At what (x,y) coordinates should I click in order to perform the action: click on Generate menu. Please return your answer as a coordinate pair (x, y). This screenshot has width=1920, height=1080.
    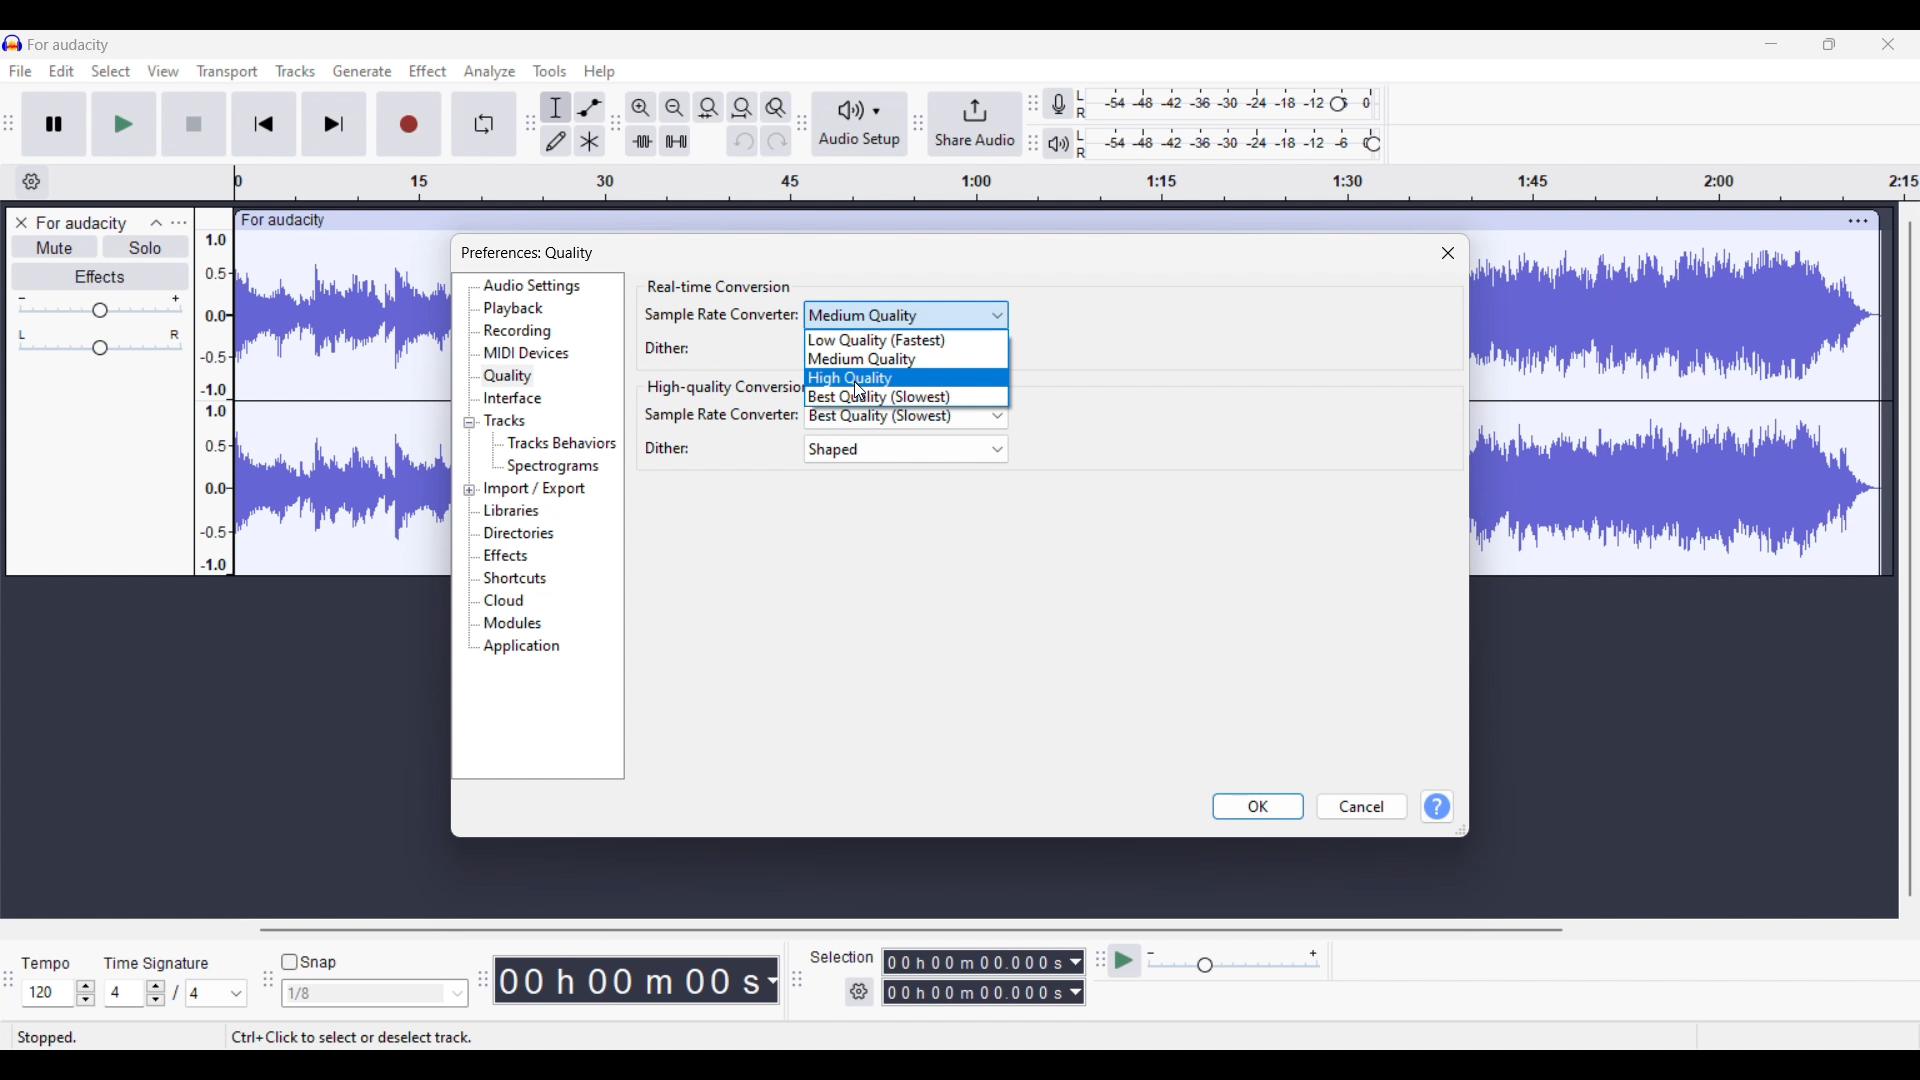
    Looking at the image, I should click on (363, 71).